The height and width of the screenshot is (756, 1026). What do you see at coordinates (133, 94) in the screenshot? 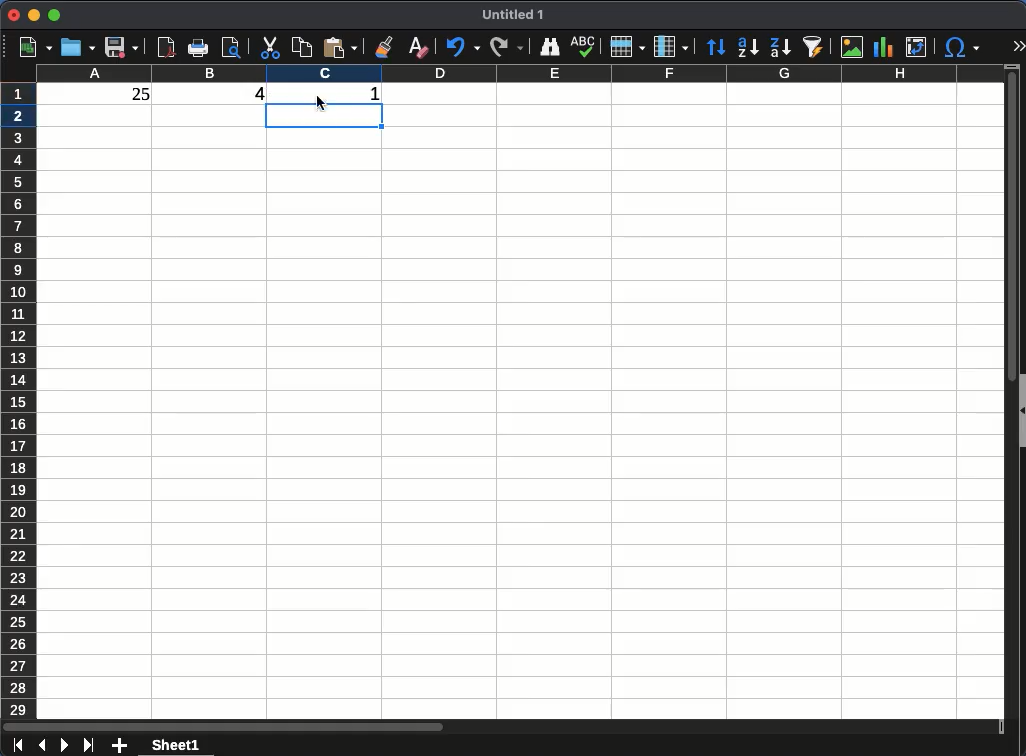
I see `25` at bounding box center [133, 94].